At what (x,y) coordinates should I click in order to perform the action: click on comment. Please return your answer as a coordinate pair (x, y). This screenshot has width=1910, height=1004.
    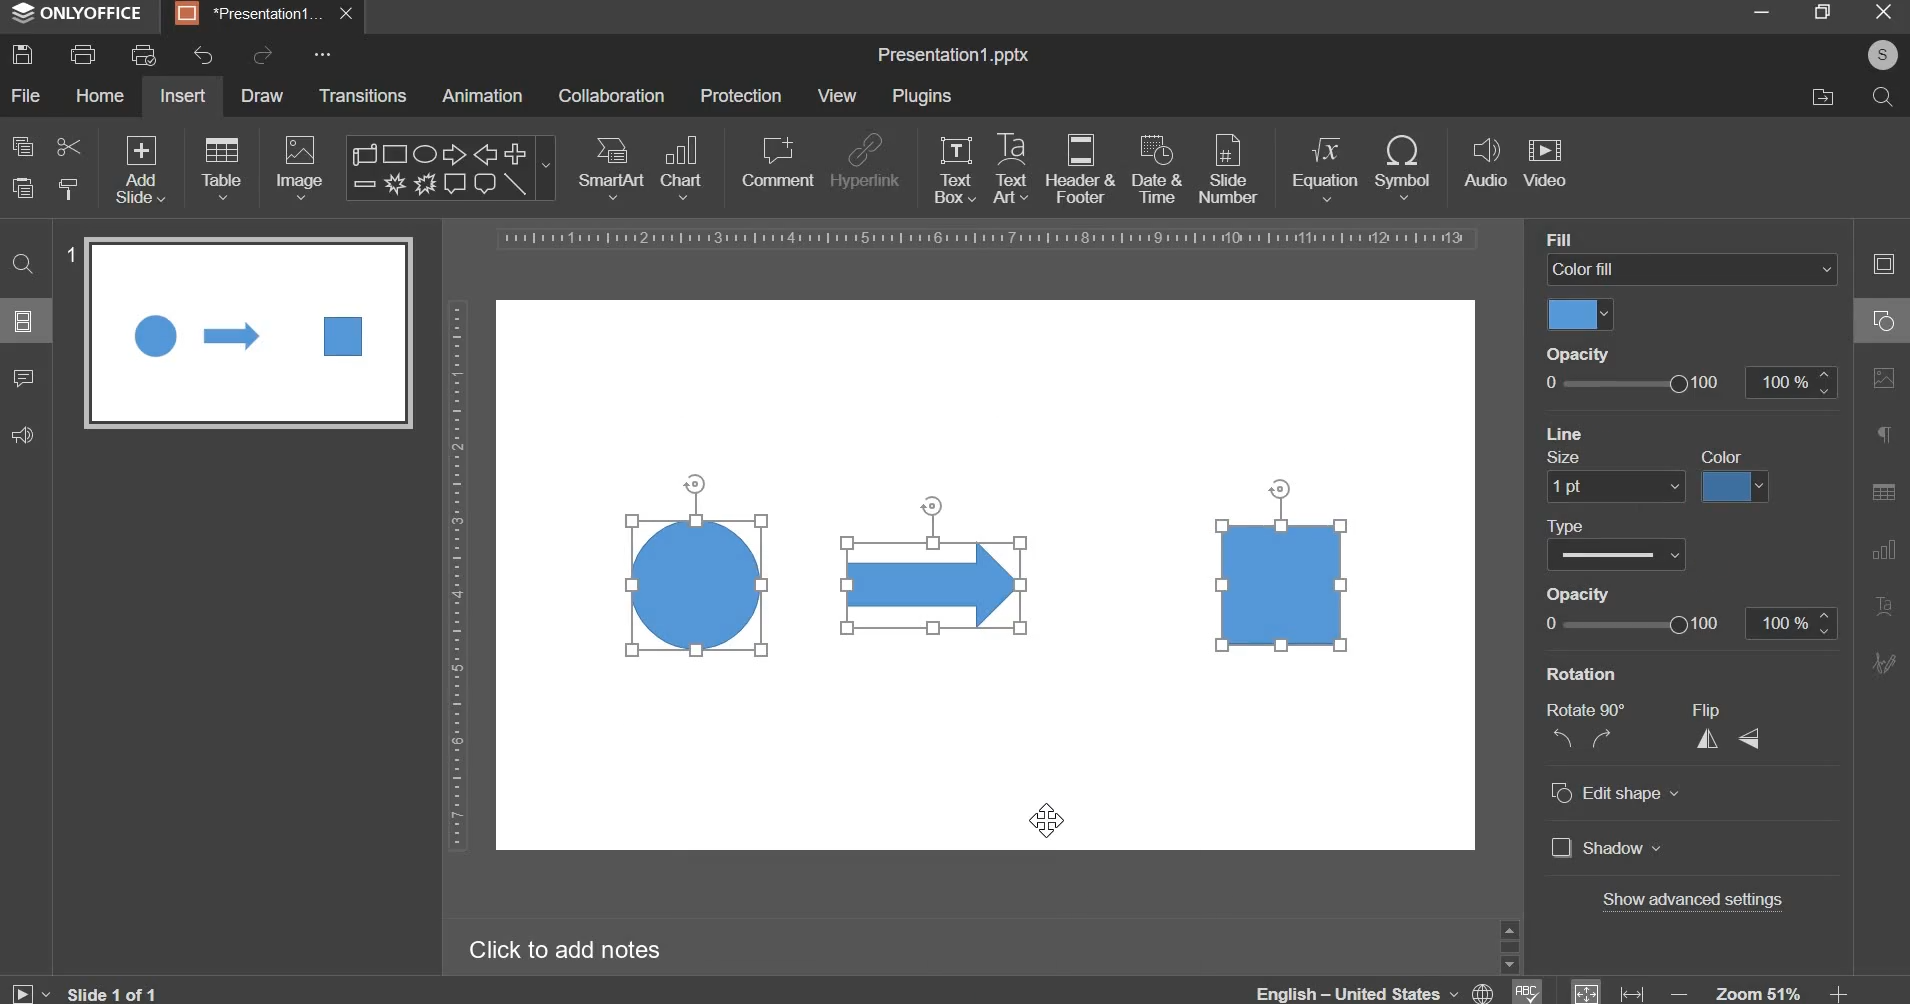
    Looking at the image, I should click on (22, 376).